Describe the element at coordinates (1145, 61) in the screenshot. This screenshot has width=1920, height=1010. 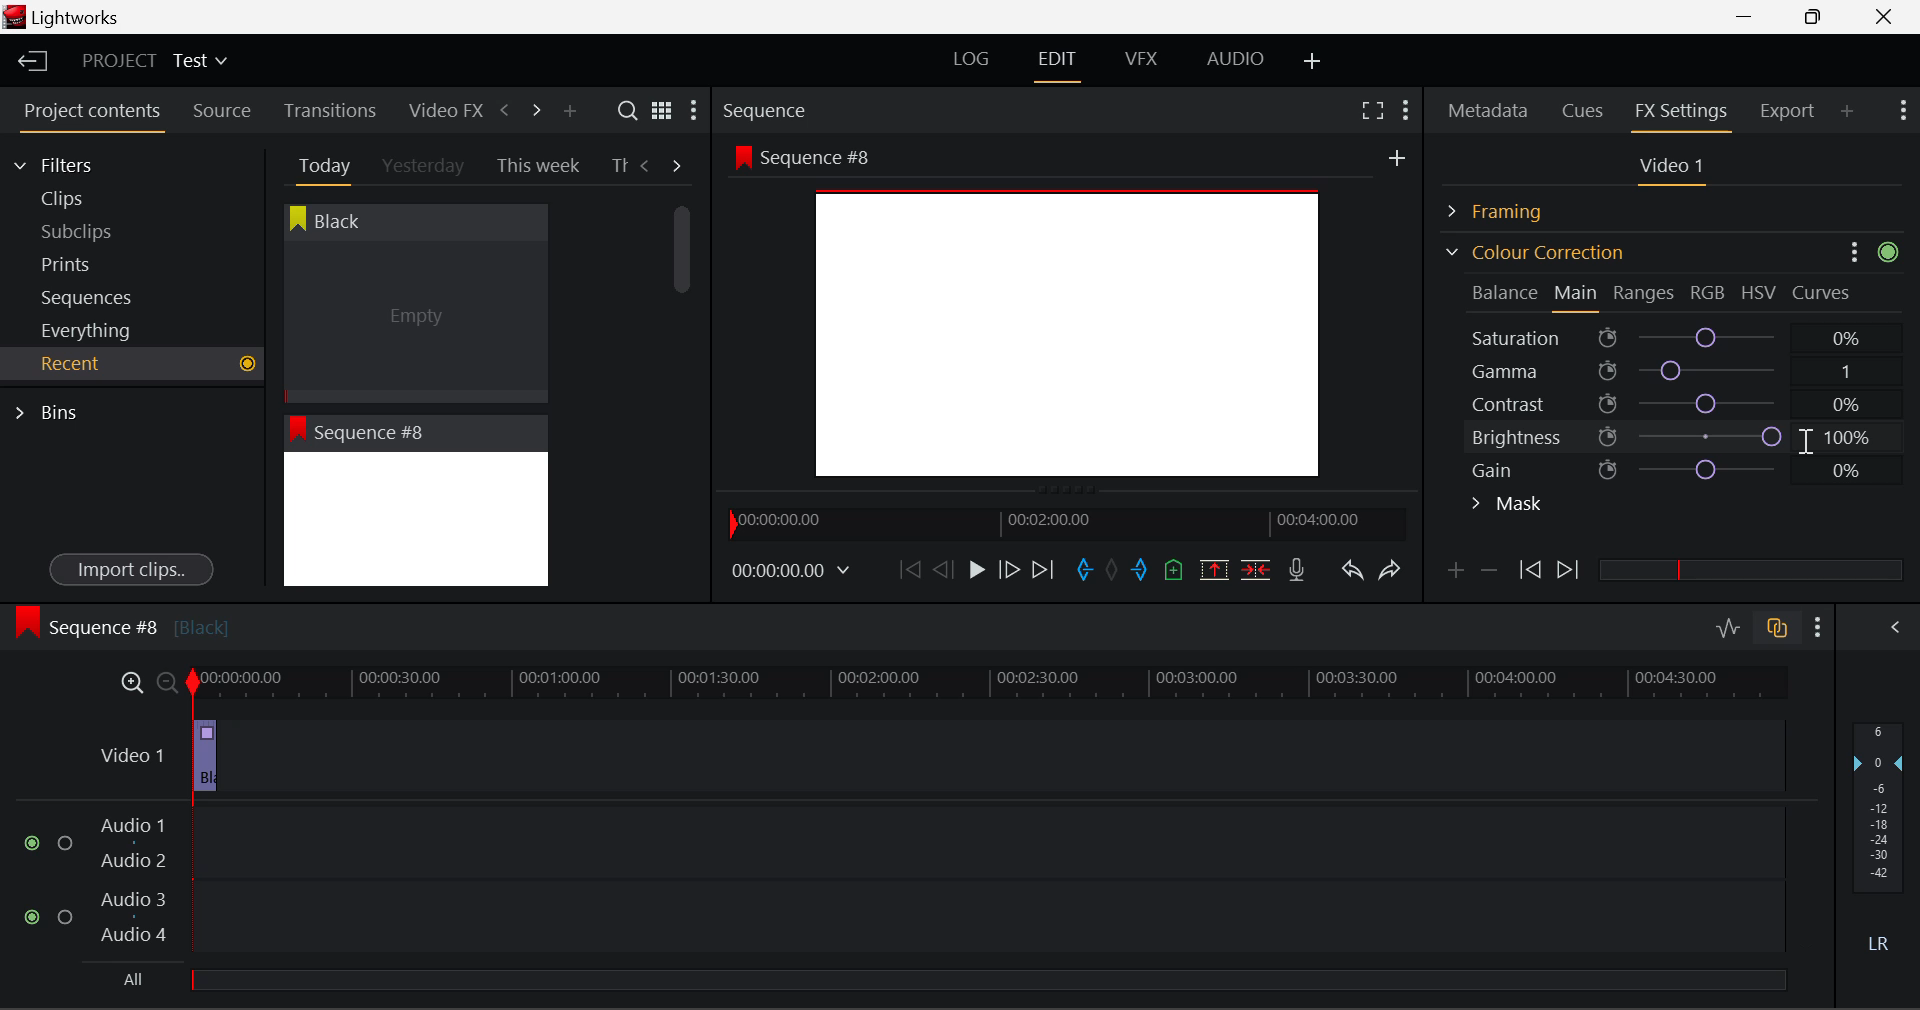
I see `VFX Layout` at that location.